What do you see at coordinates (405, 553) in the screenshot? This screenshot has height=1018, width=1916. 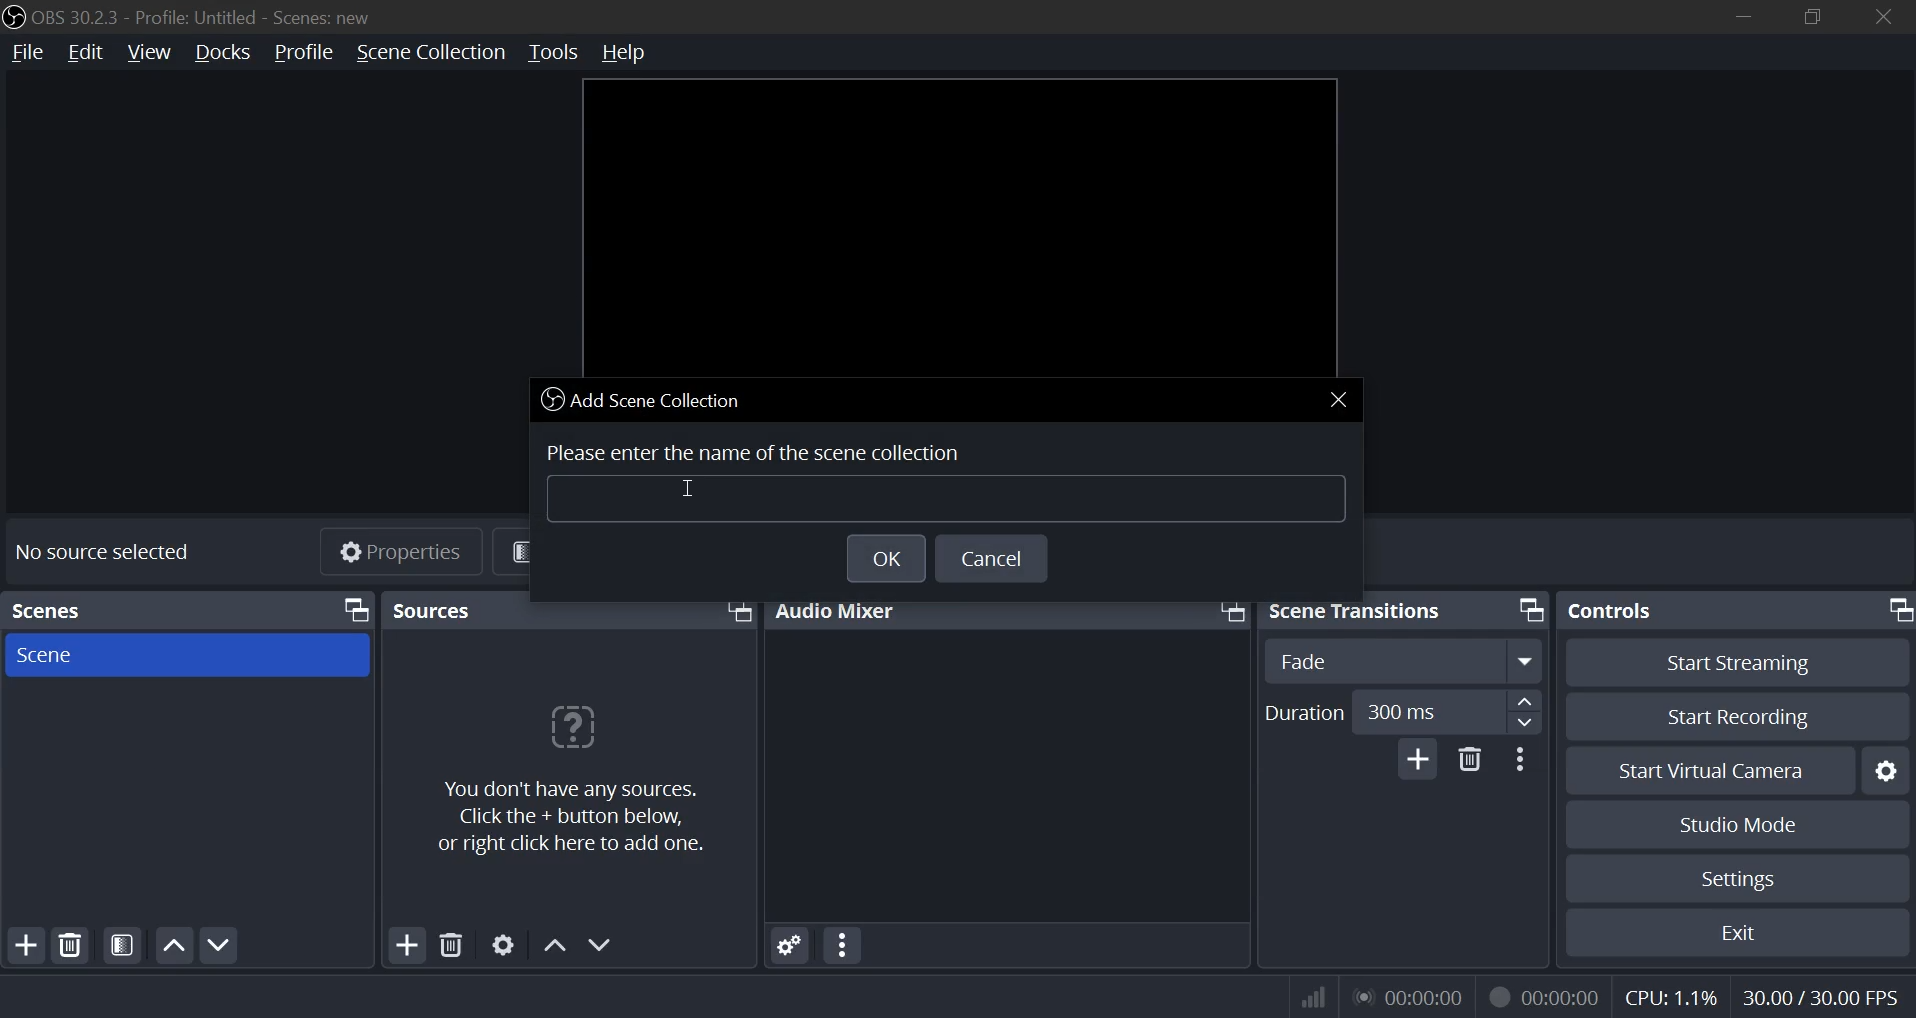 I see `Properties` at bounding box center [405, 553].